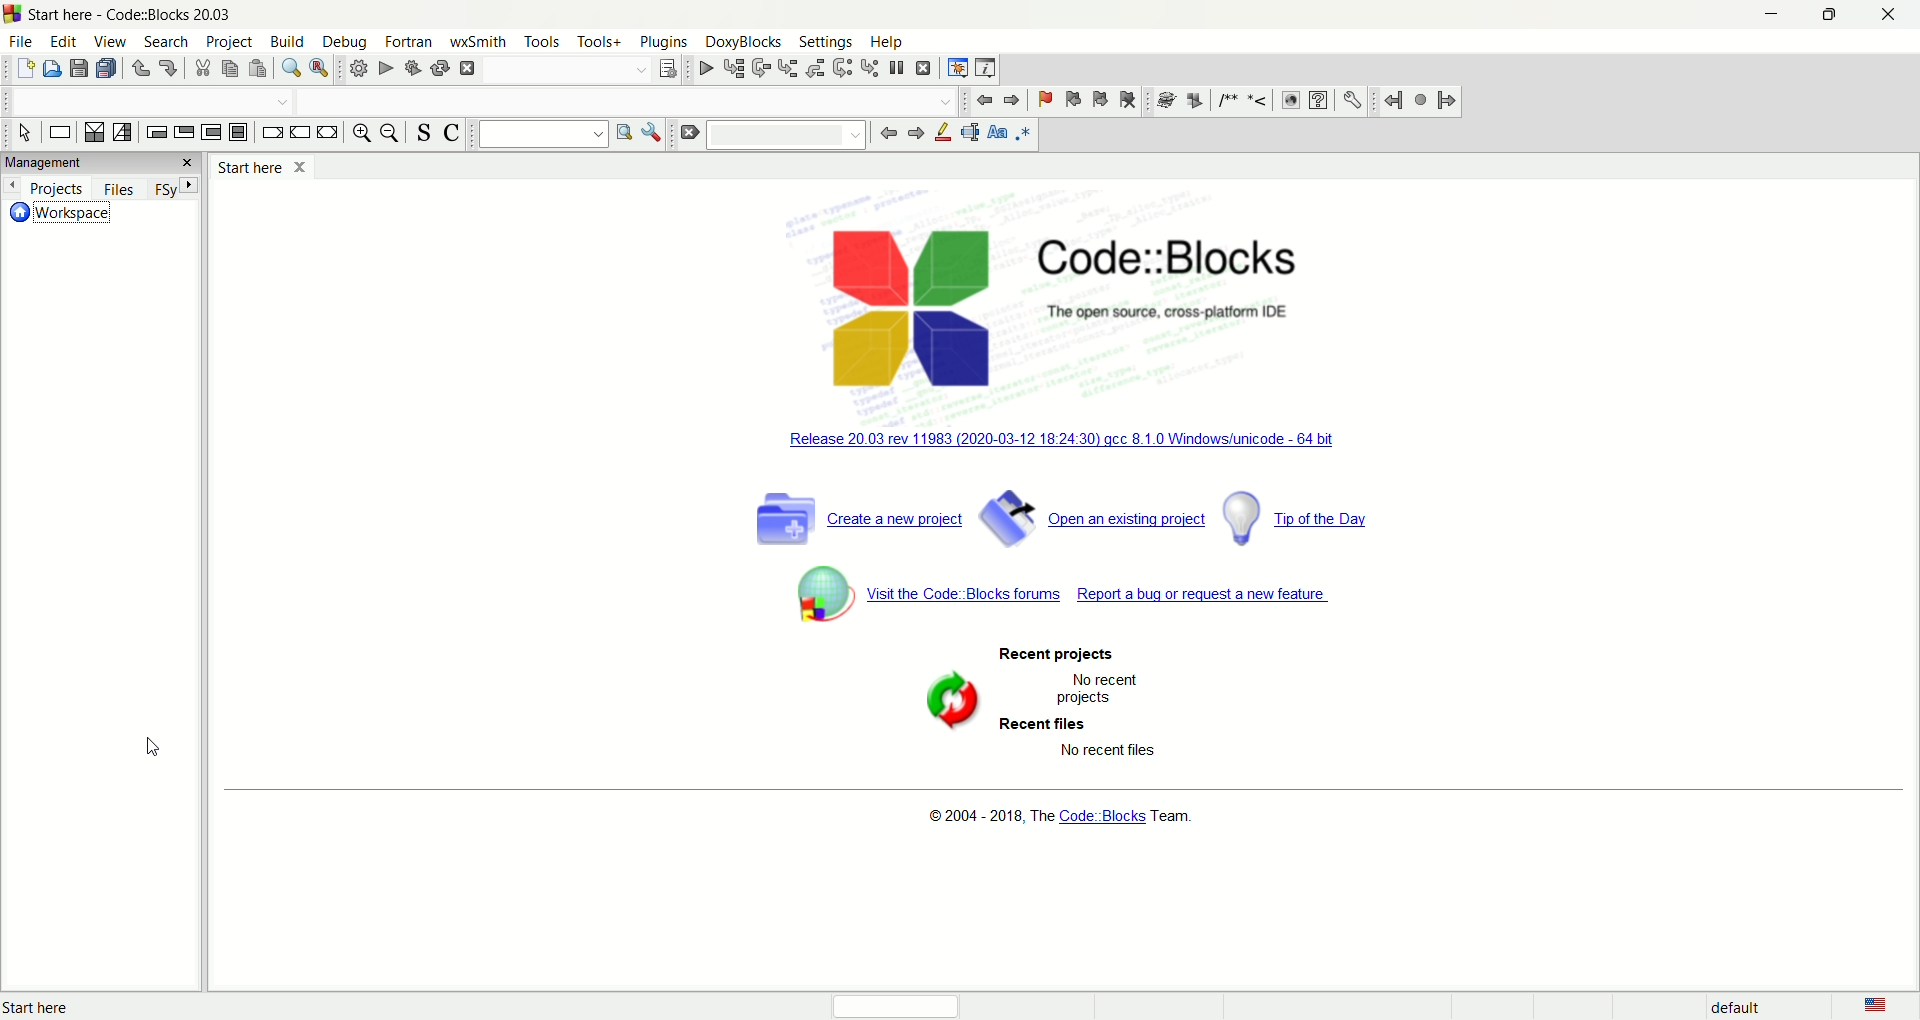 The image size is (1920, 1020). I want to click on maximize, so click(1829, 14).